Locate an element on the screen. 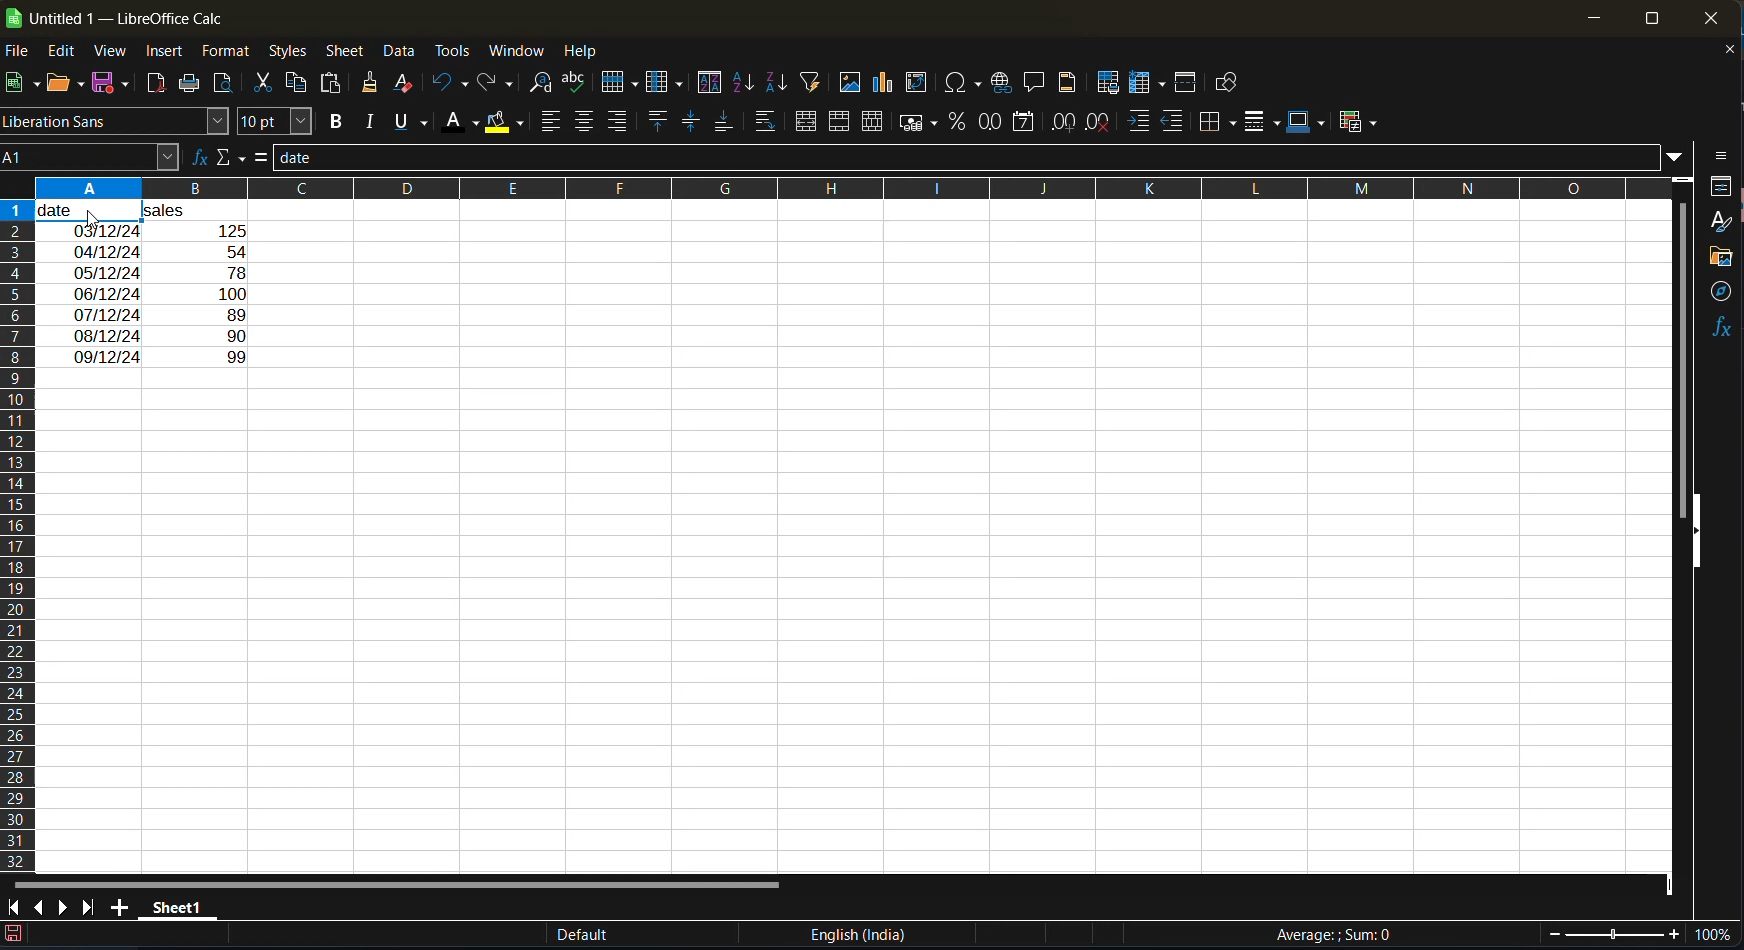 The image size is (1744, 950). scroll to last sheet is located at coordinates (92, 909).